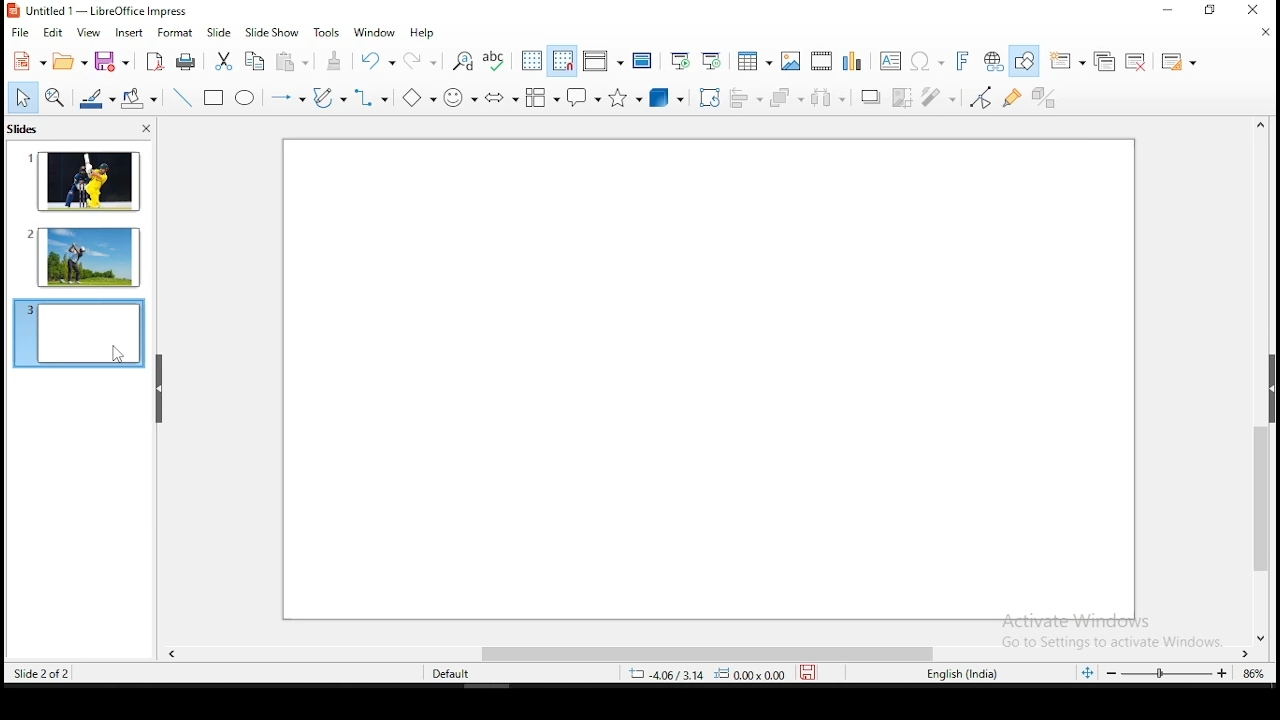 The width and height of the screenshot is (1280, 720). I want to click on start from first slide, so click(681, 60).